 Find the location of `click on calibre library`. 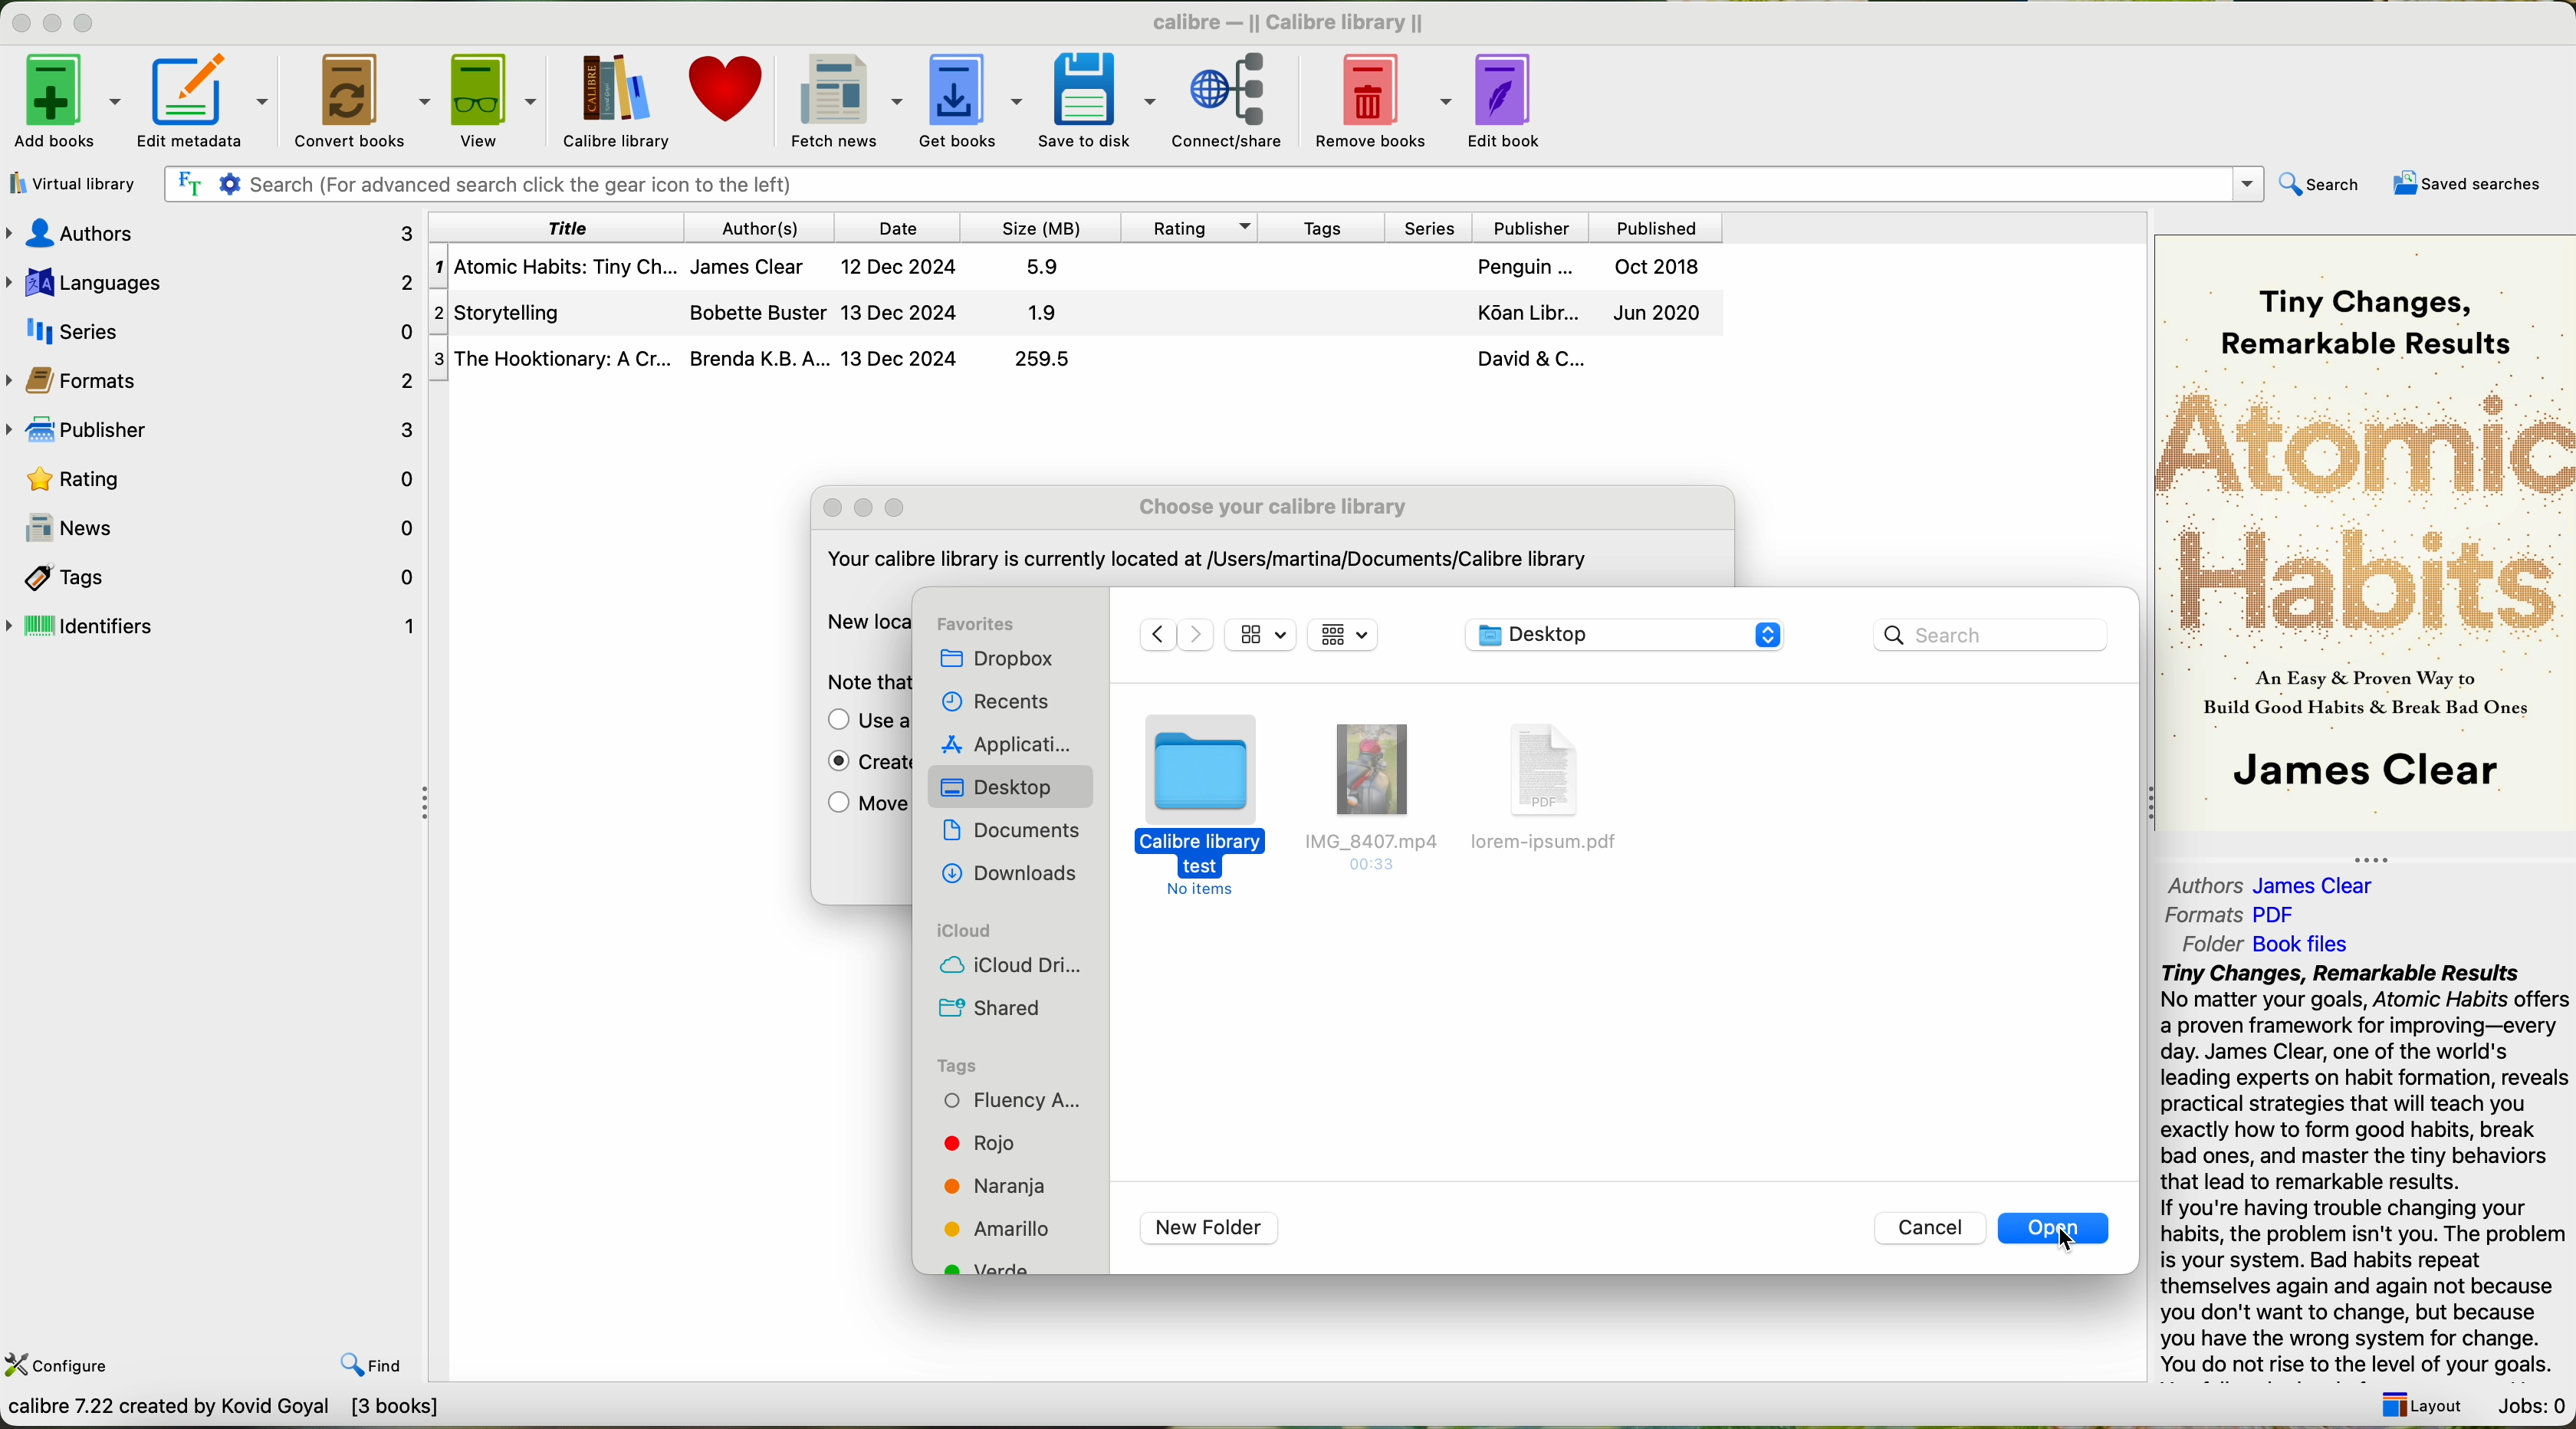

click on calibre library is located at coordinates (613, 101).